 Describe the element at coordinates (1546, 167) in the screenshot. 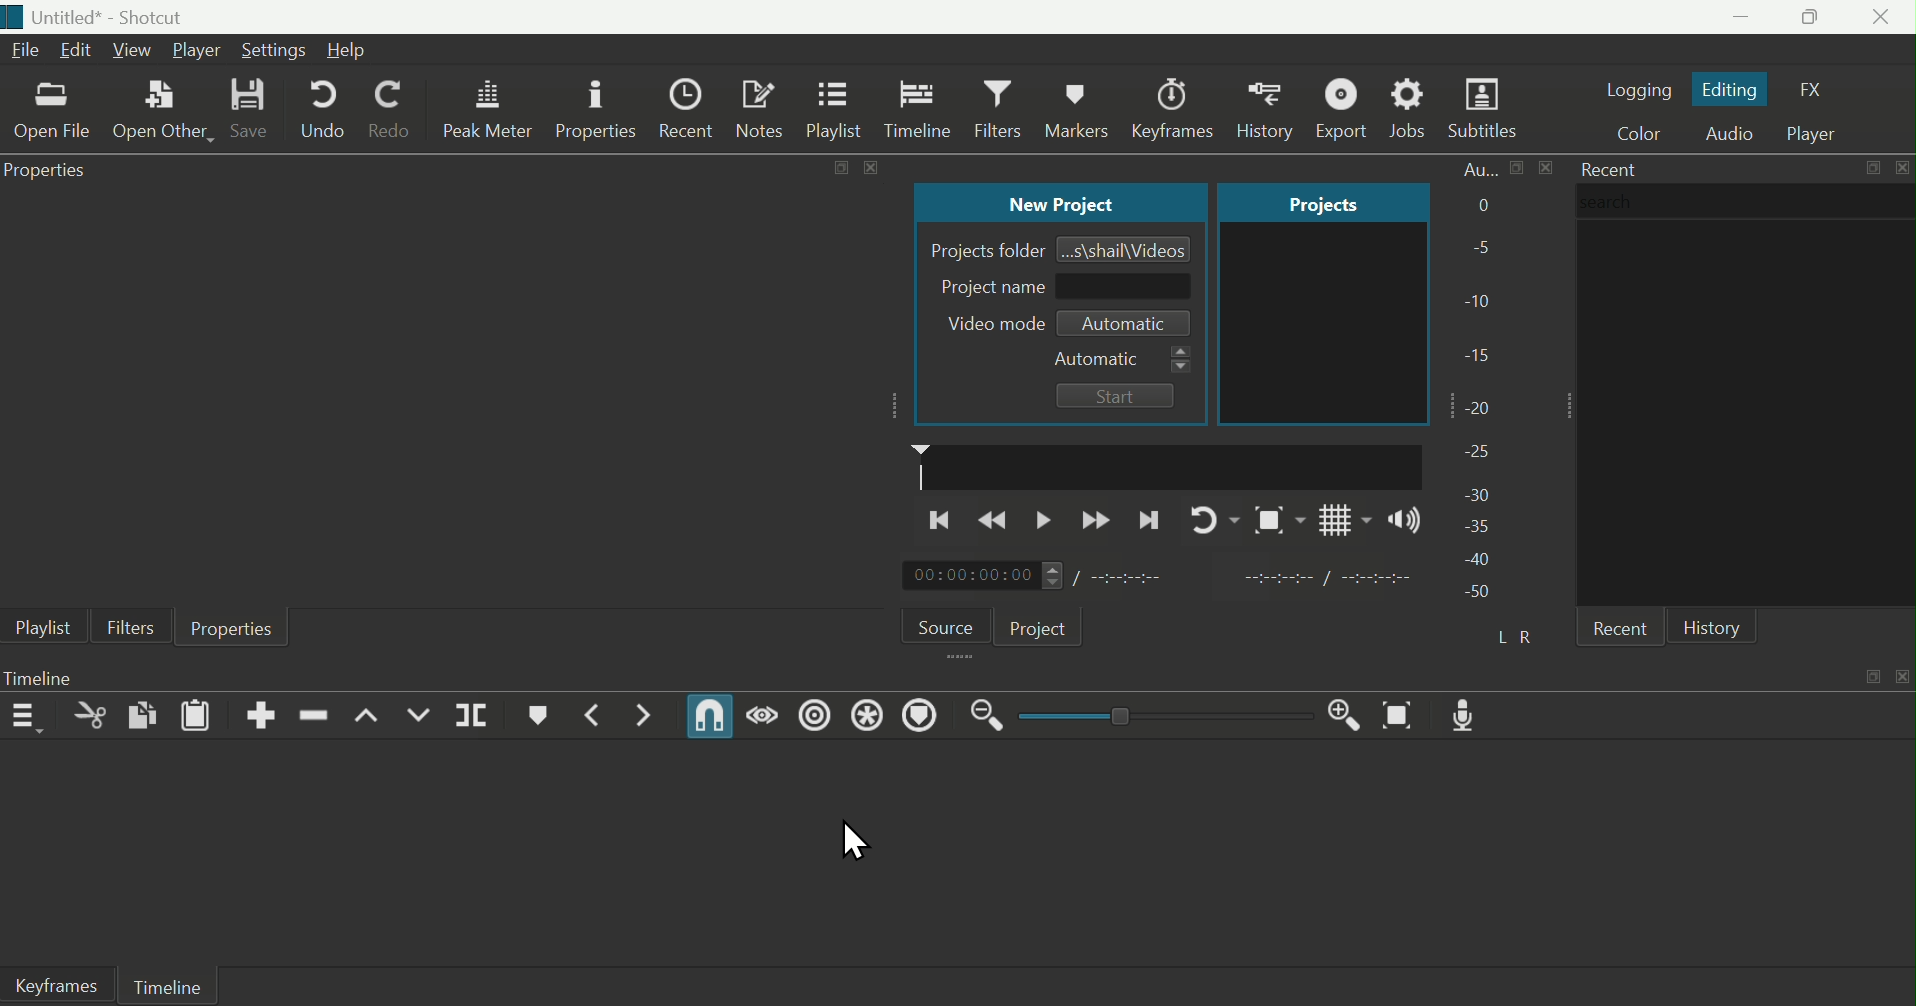

I see `close` at that location.